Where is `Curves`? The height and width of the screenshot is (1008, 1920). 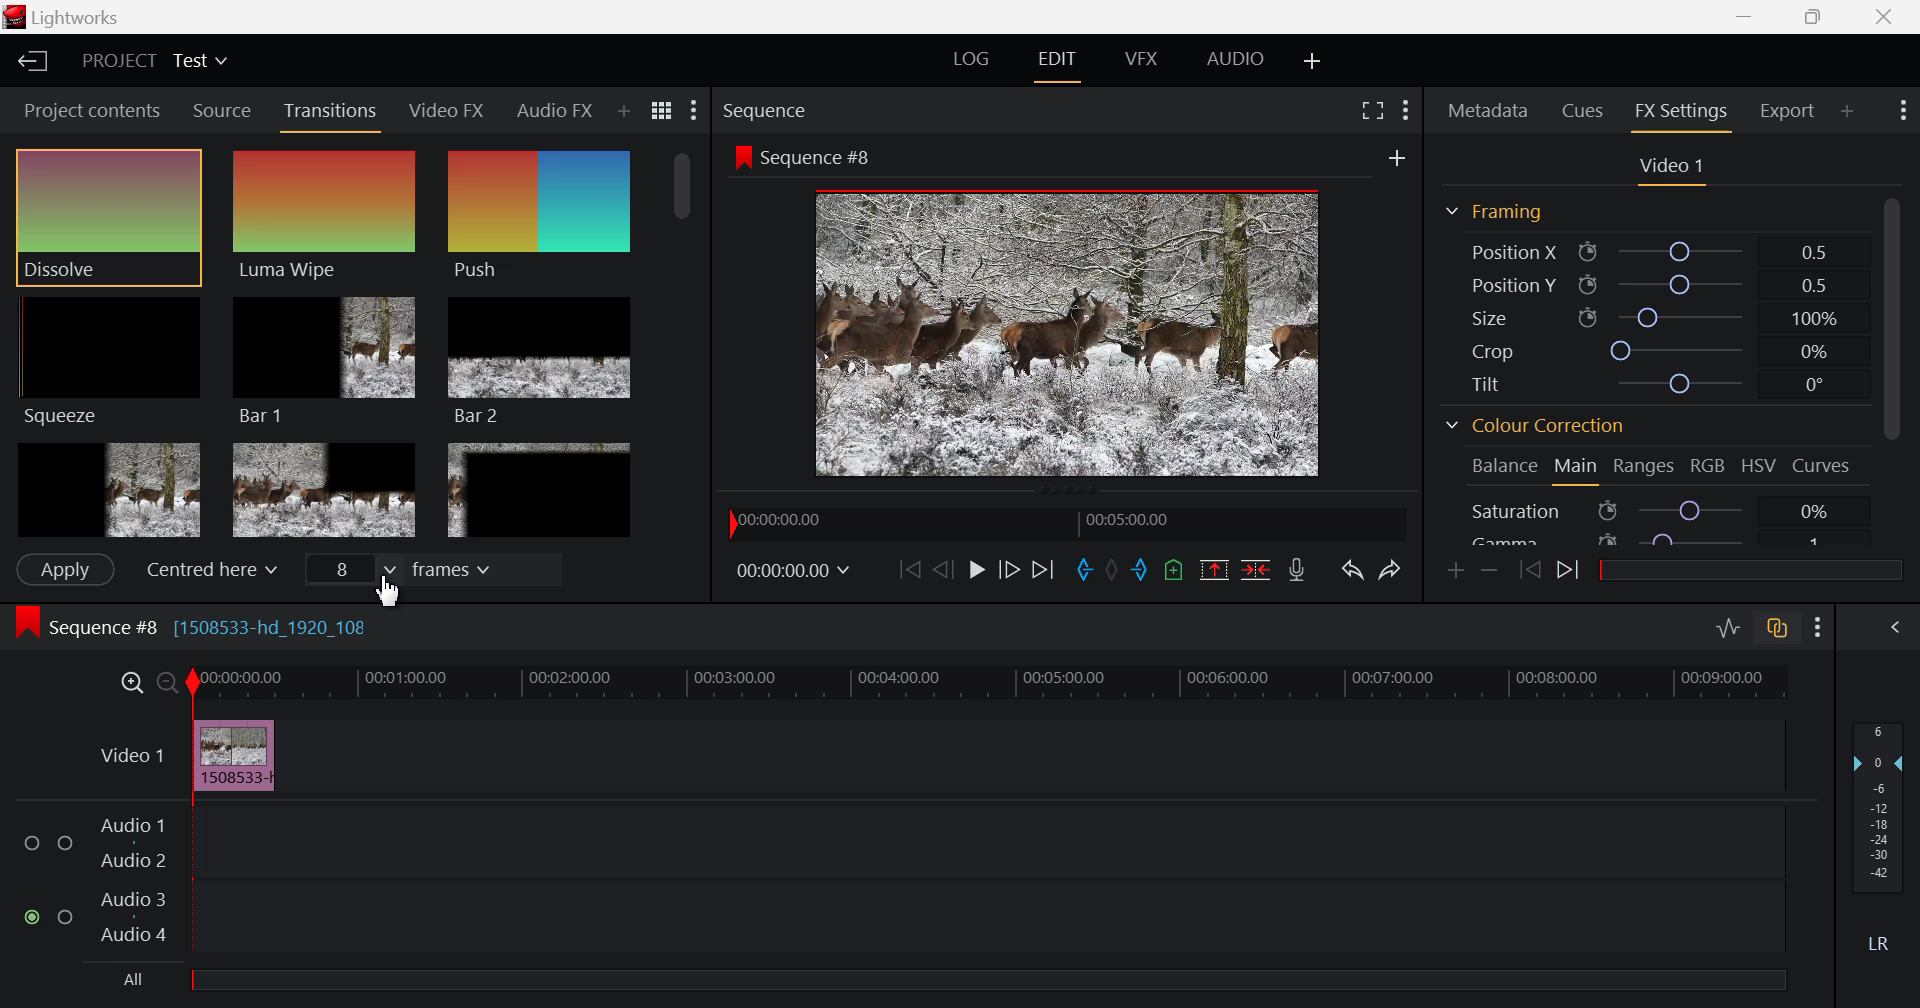
Curves is located at coordinates (1823, 464).